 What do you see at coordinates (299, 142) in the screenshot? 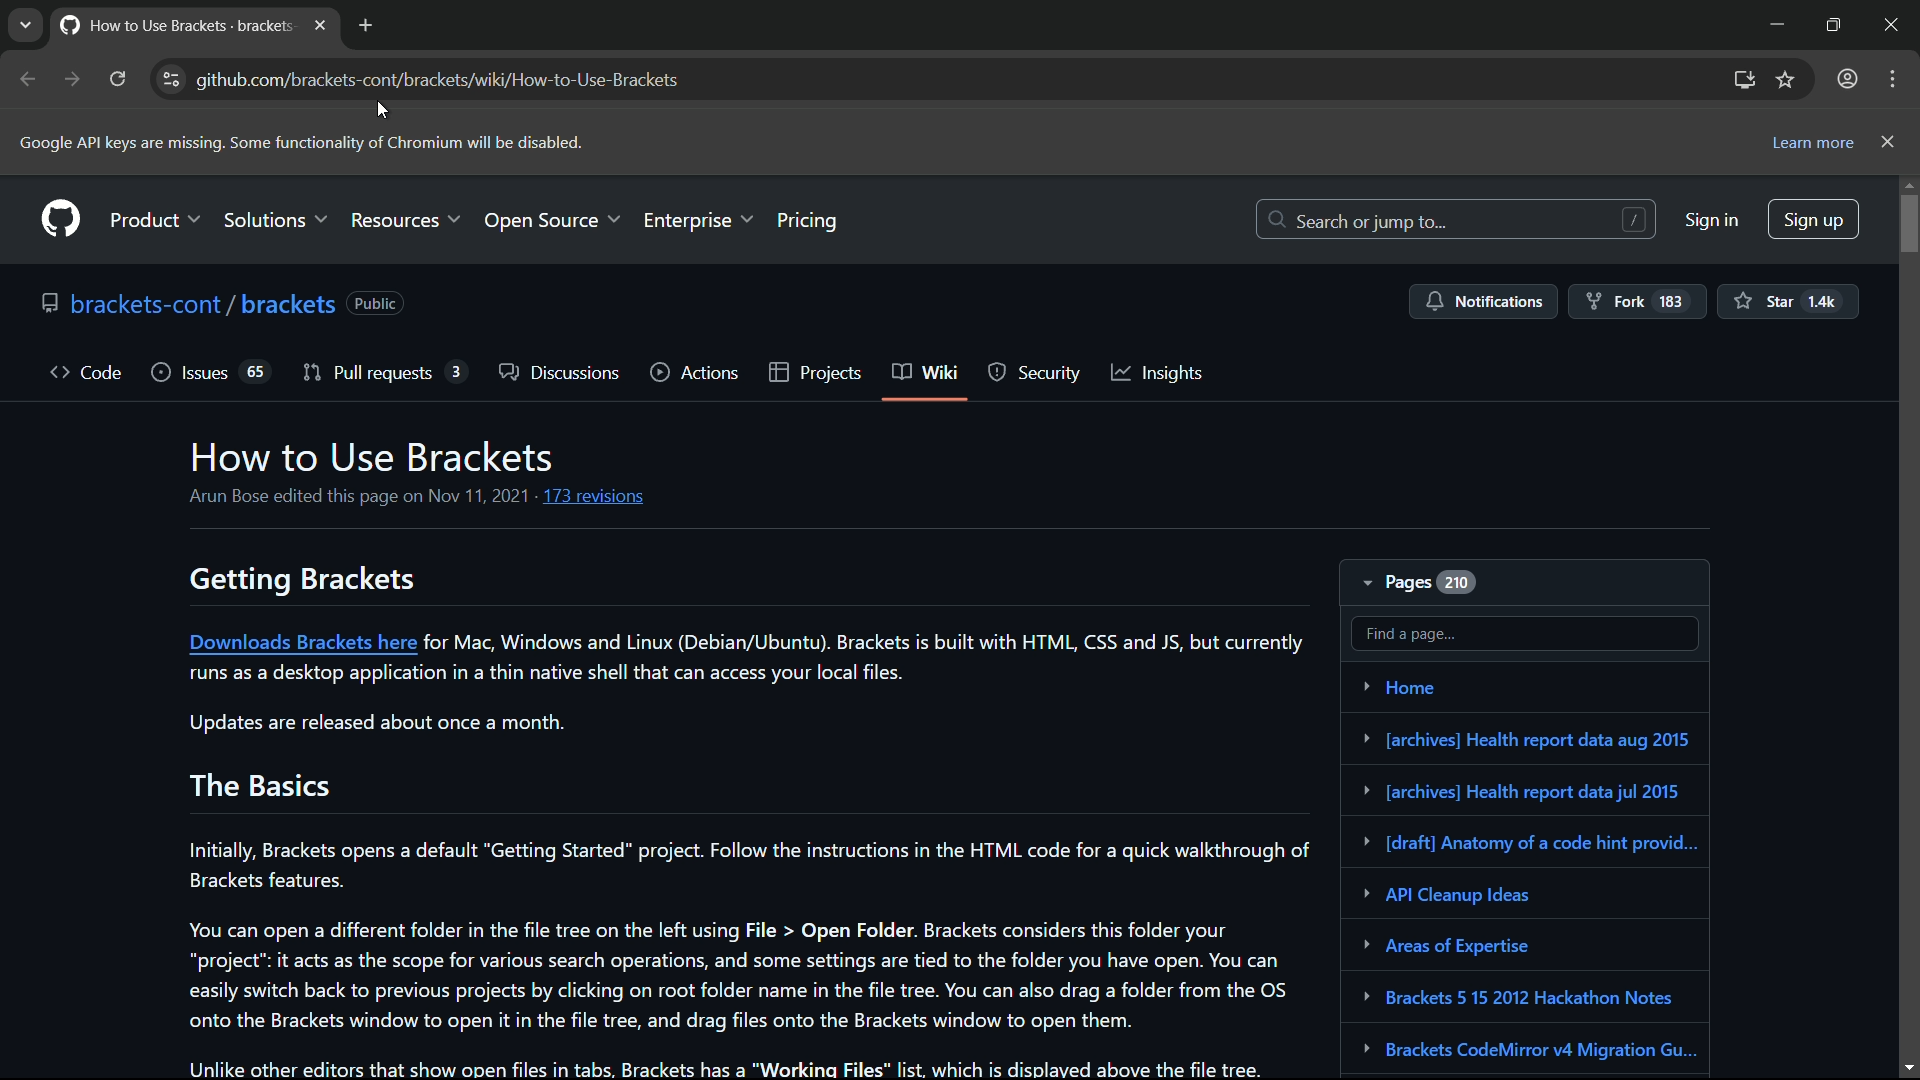
I see `Google API keys are missing. Some functionality of Chromium will be disabled` at bounding box center [299, 142].